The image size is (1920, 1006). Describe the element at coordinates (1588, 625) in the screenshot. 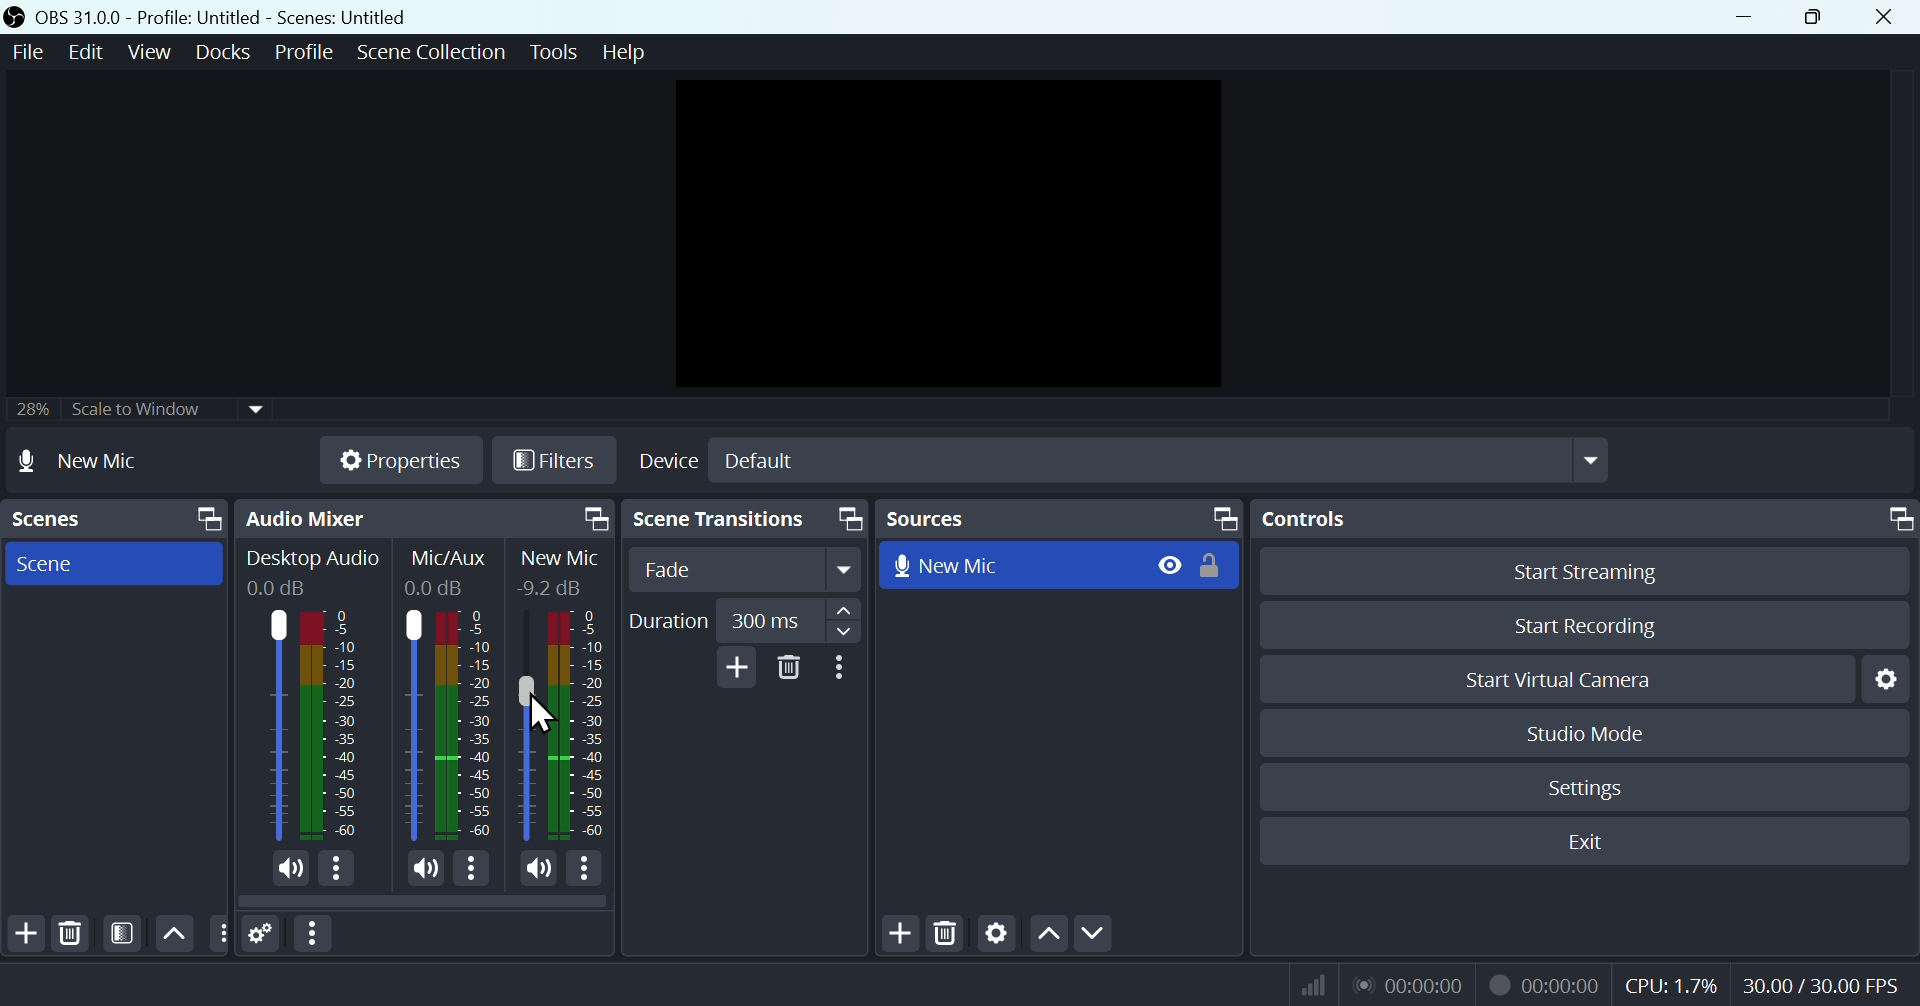

I see `Start recording` at that location.